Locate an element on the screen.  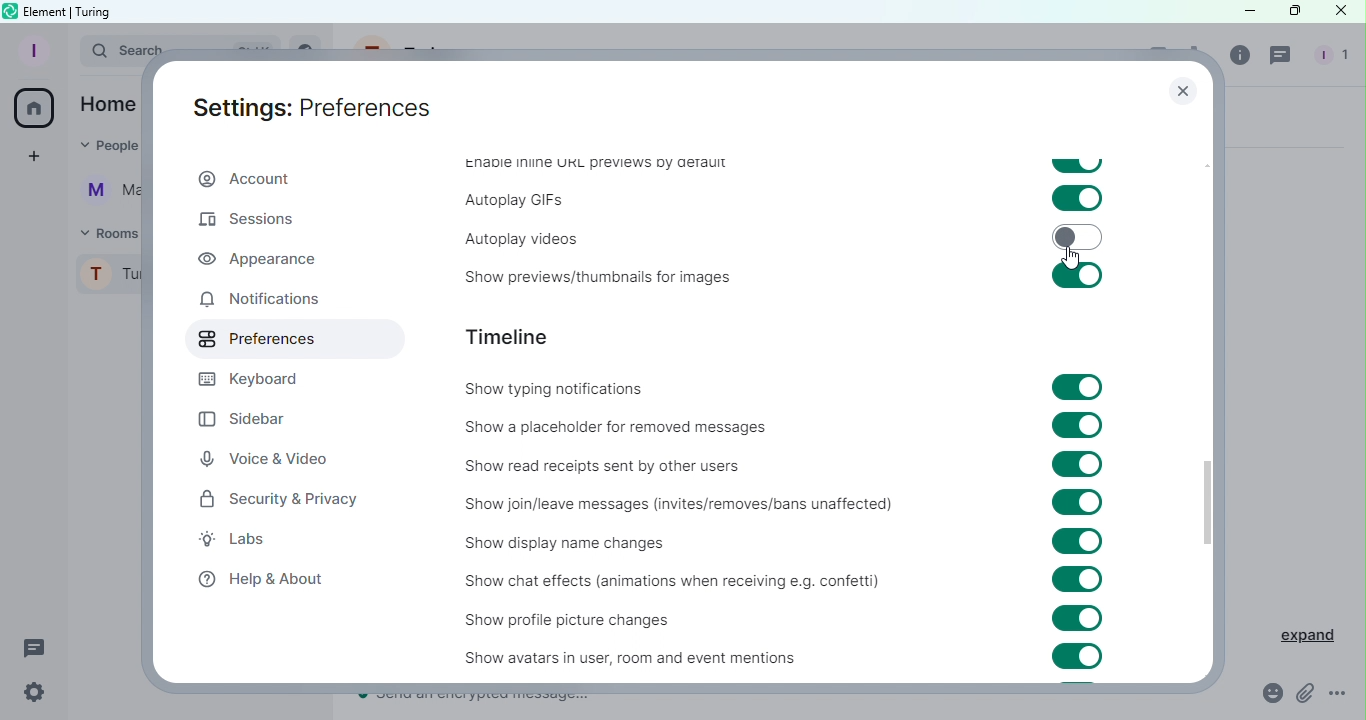
Show display name changes is located at coordinates (577, 545).